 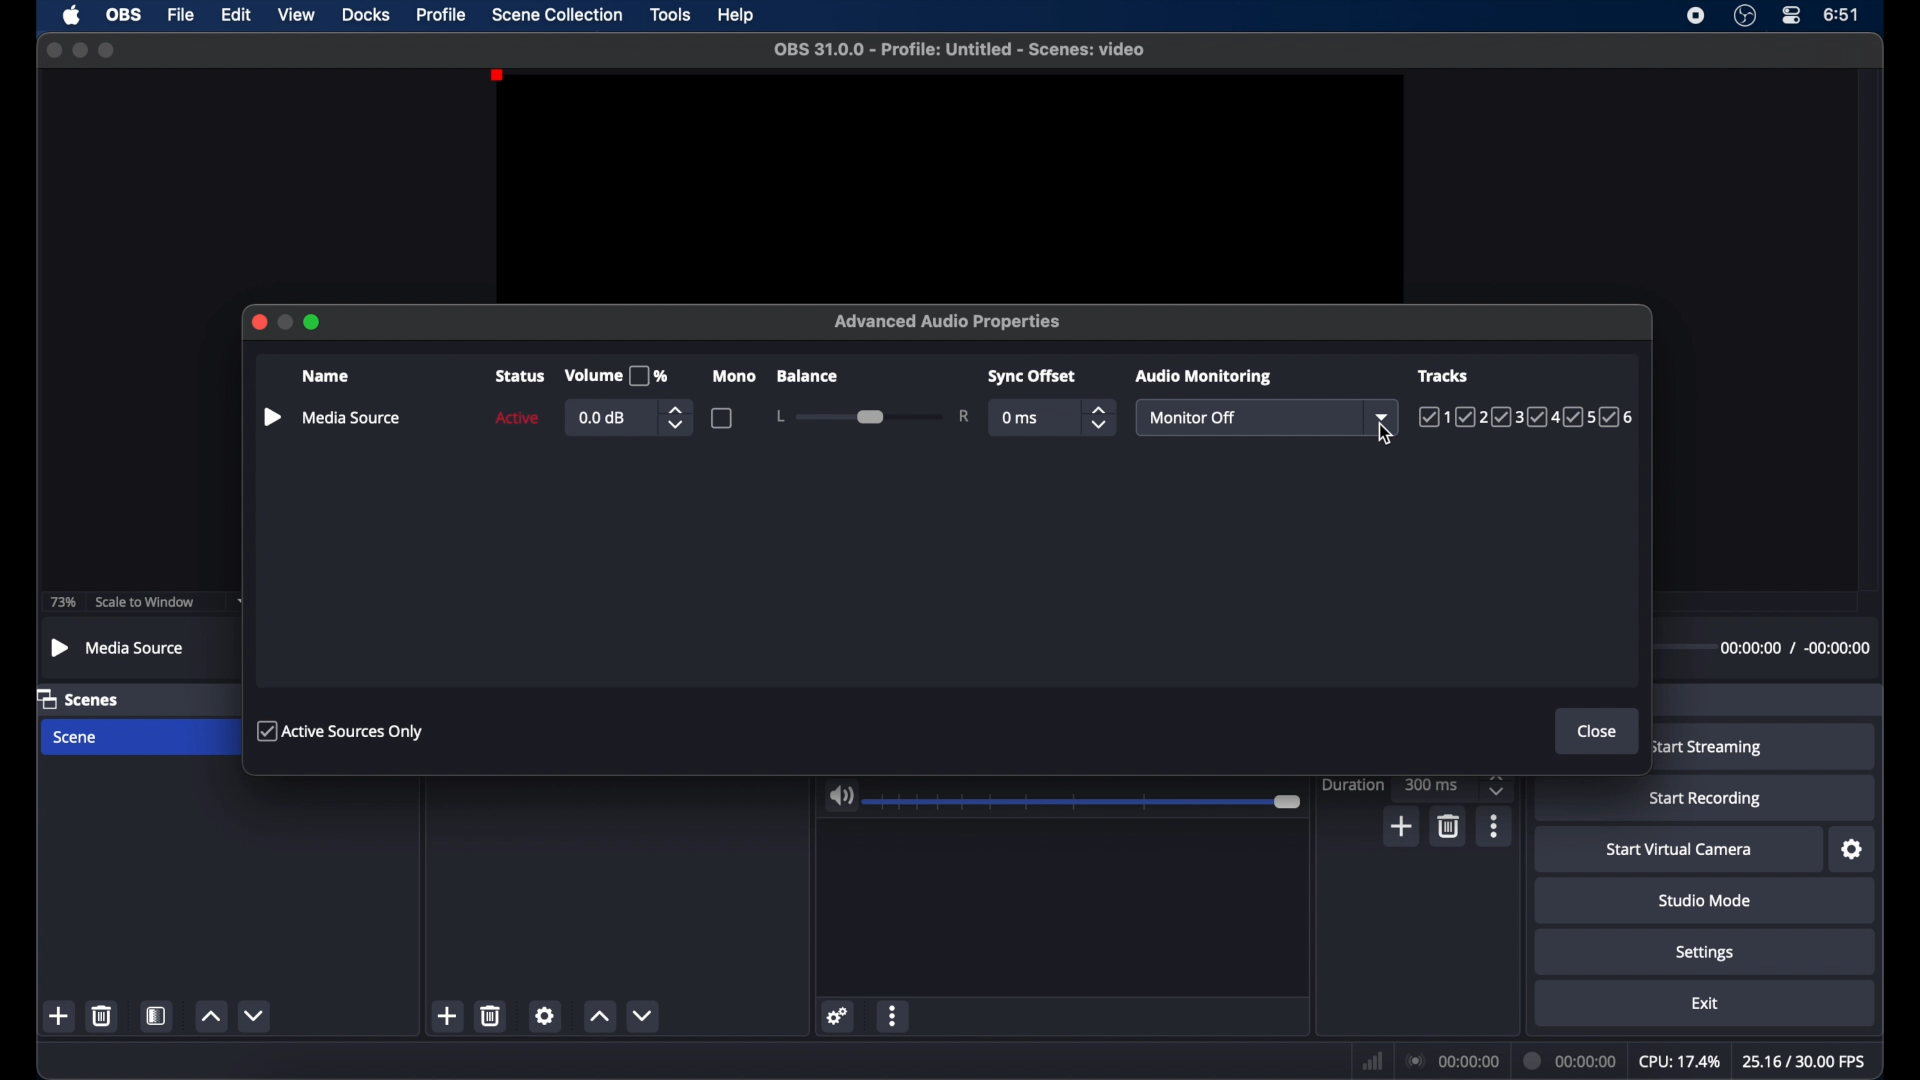 I want to click on active, so click(x=517, y=418).